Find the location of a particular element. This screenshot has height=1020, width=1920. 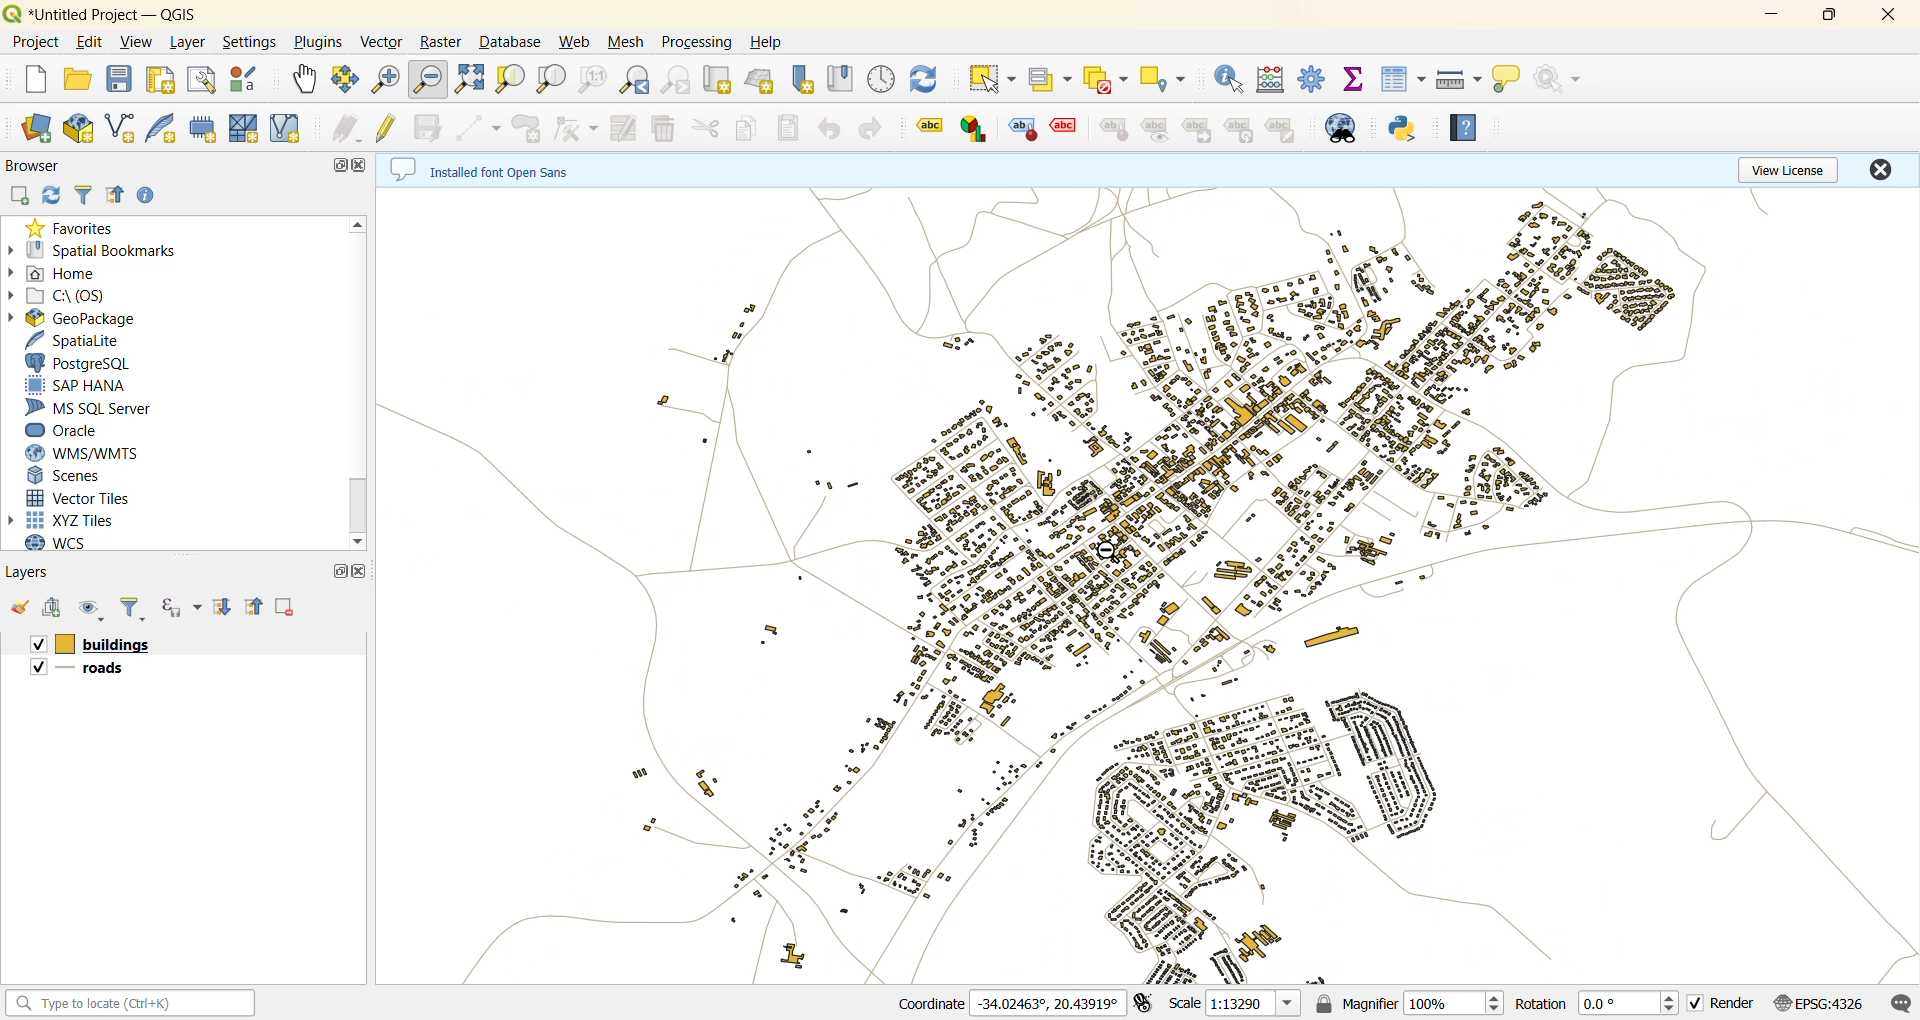

xyz tiles is located at coordinates (70, 520).